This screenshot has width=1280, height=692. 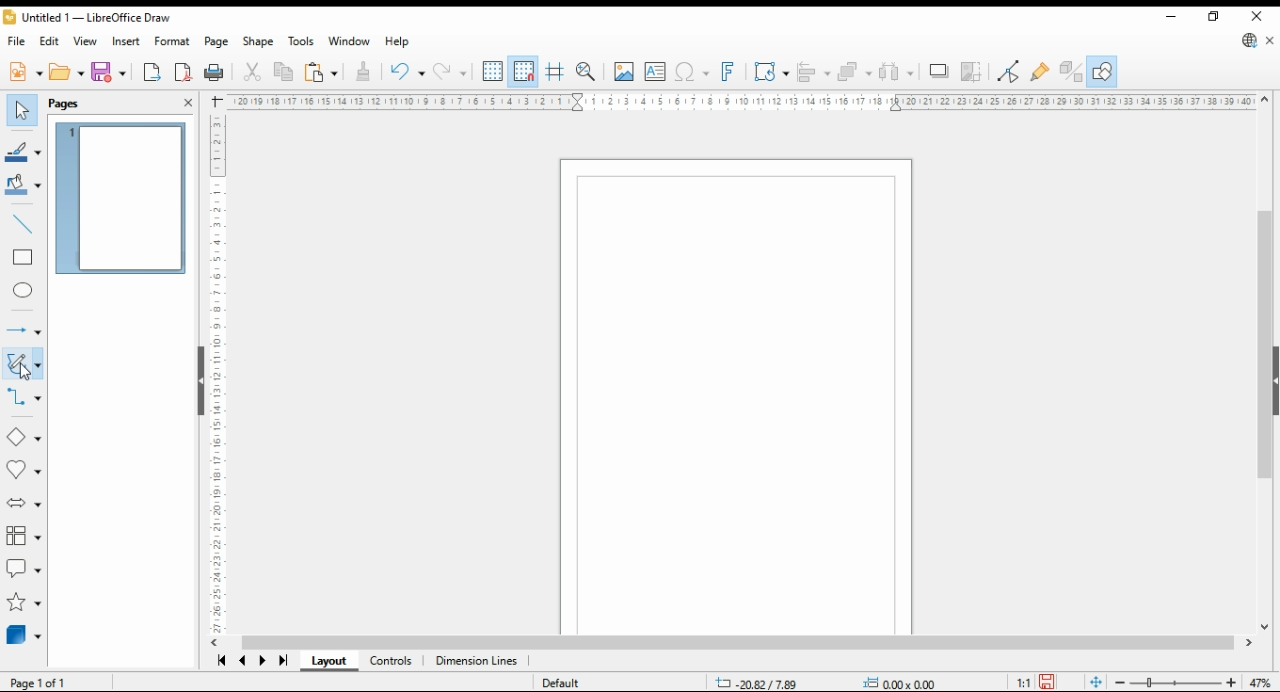 What do you see at coordinates (22, 363) in the screenshot?
I see `curves and polygons` at bounding box center [22, 363].